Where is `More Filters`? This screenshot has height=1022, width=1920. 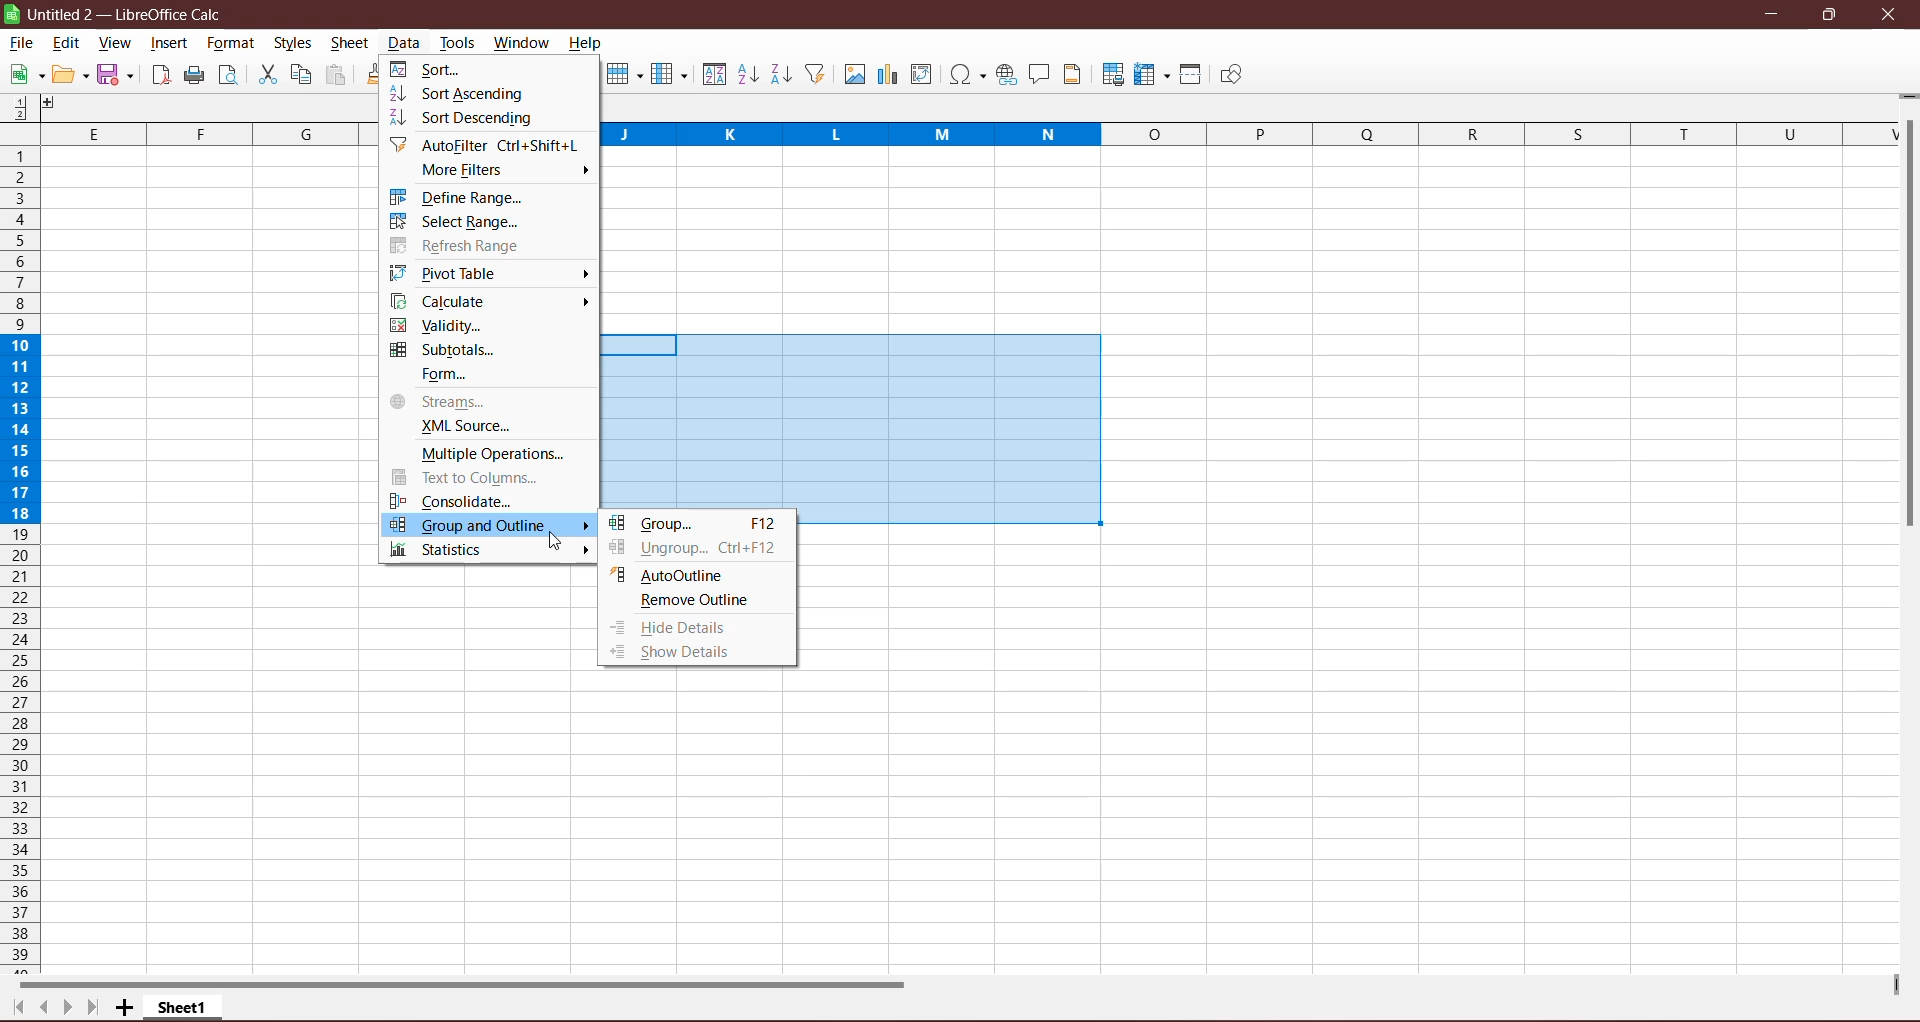
More Filters is located at coordinates (471, 171).